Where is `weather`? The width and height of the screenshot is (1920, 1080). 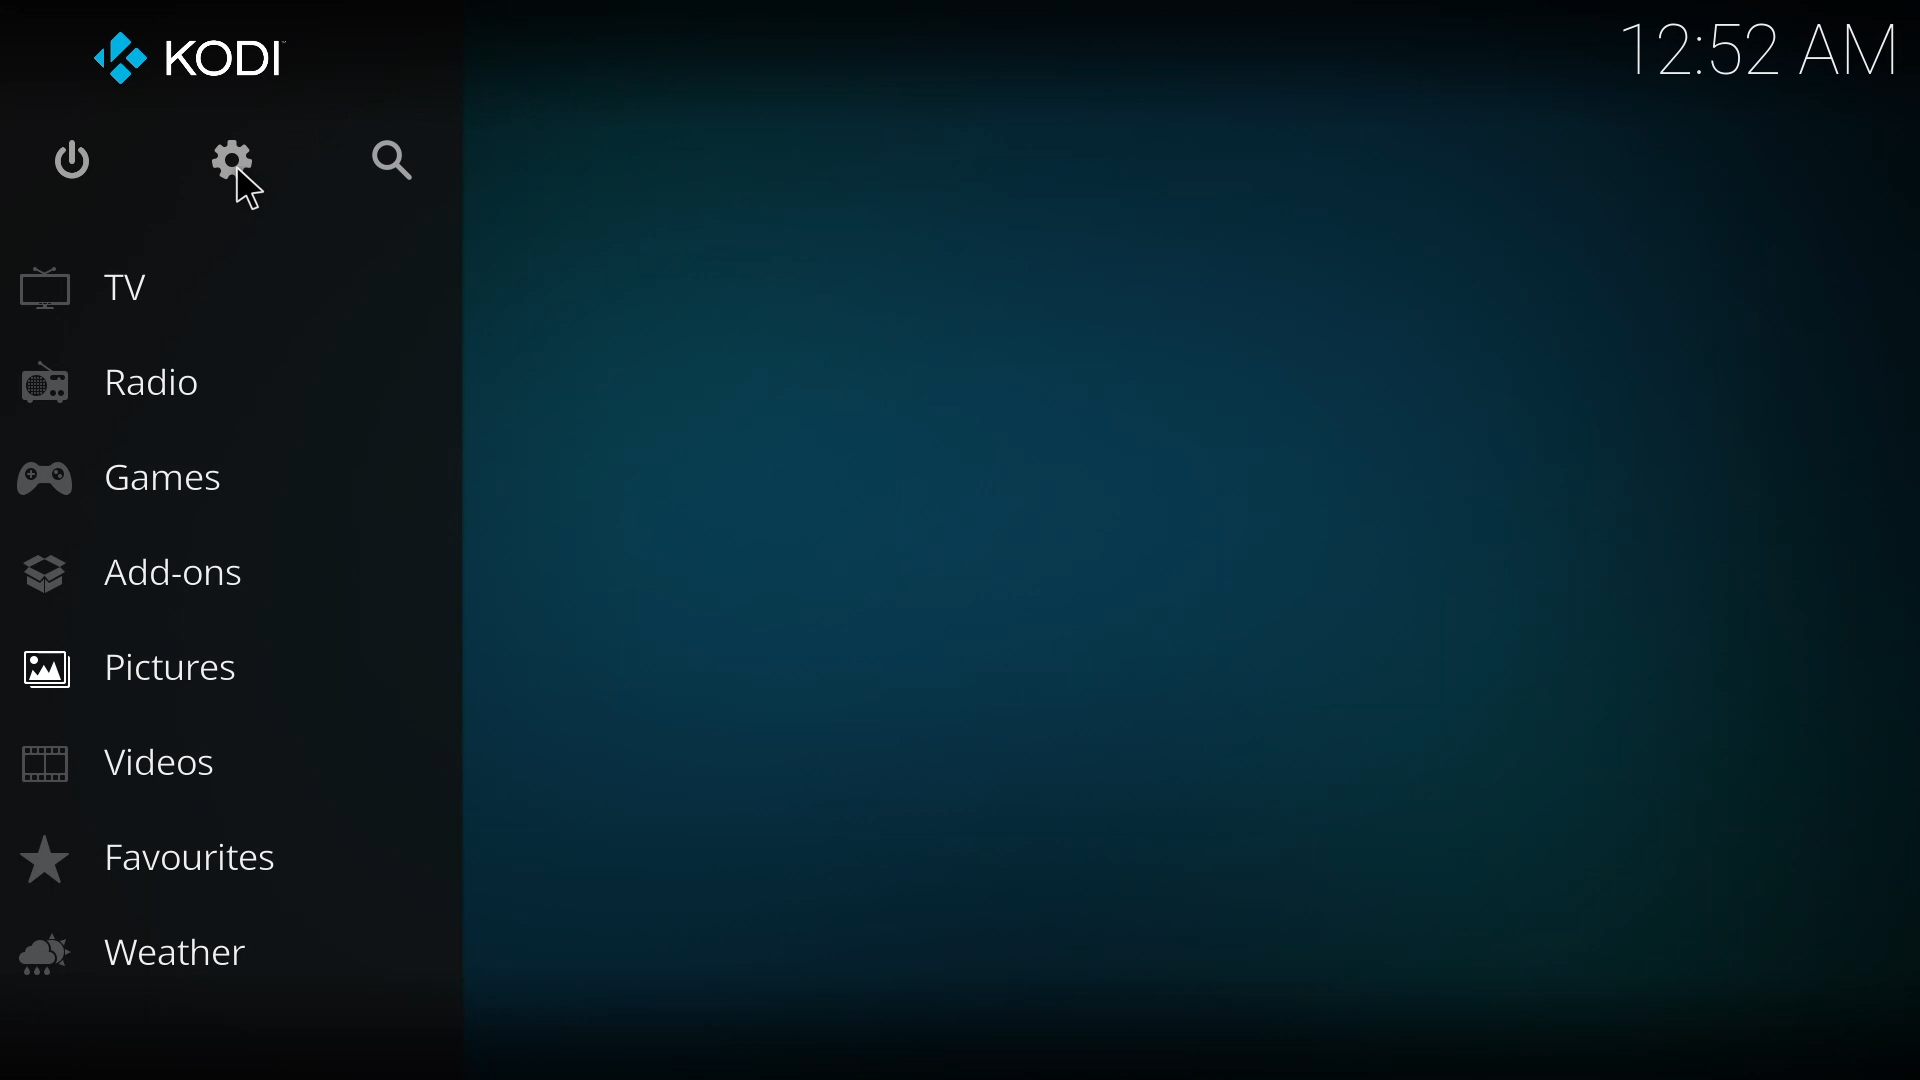 weather is located at coordinates (142, 952).